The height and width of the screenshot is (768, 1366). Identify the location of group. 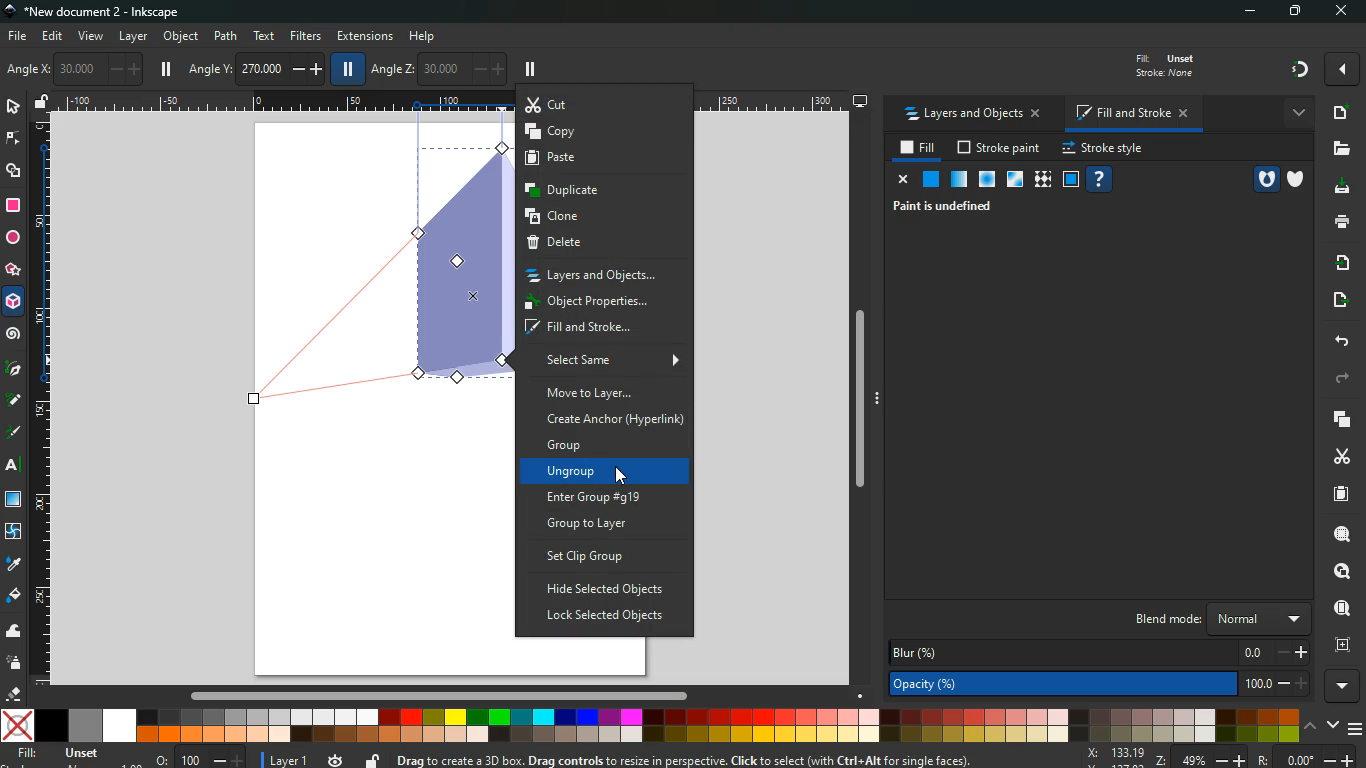
(609, 446).